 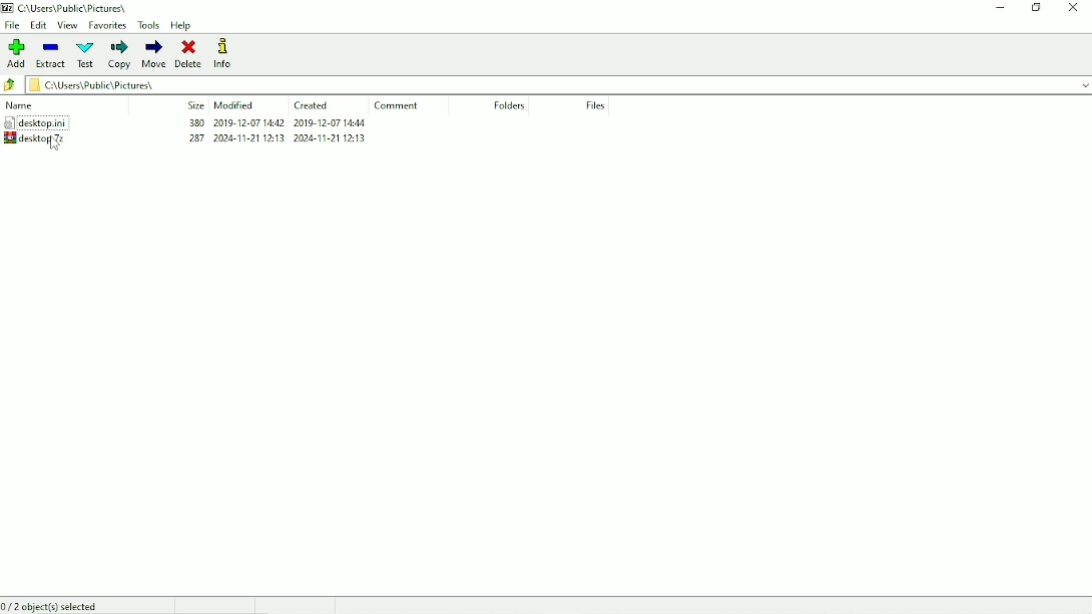 I want to click on Delete, so click(x=188, y=53).